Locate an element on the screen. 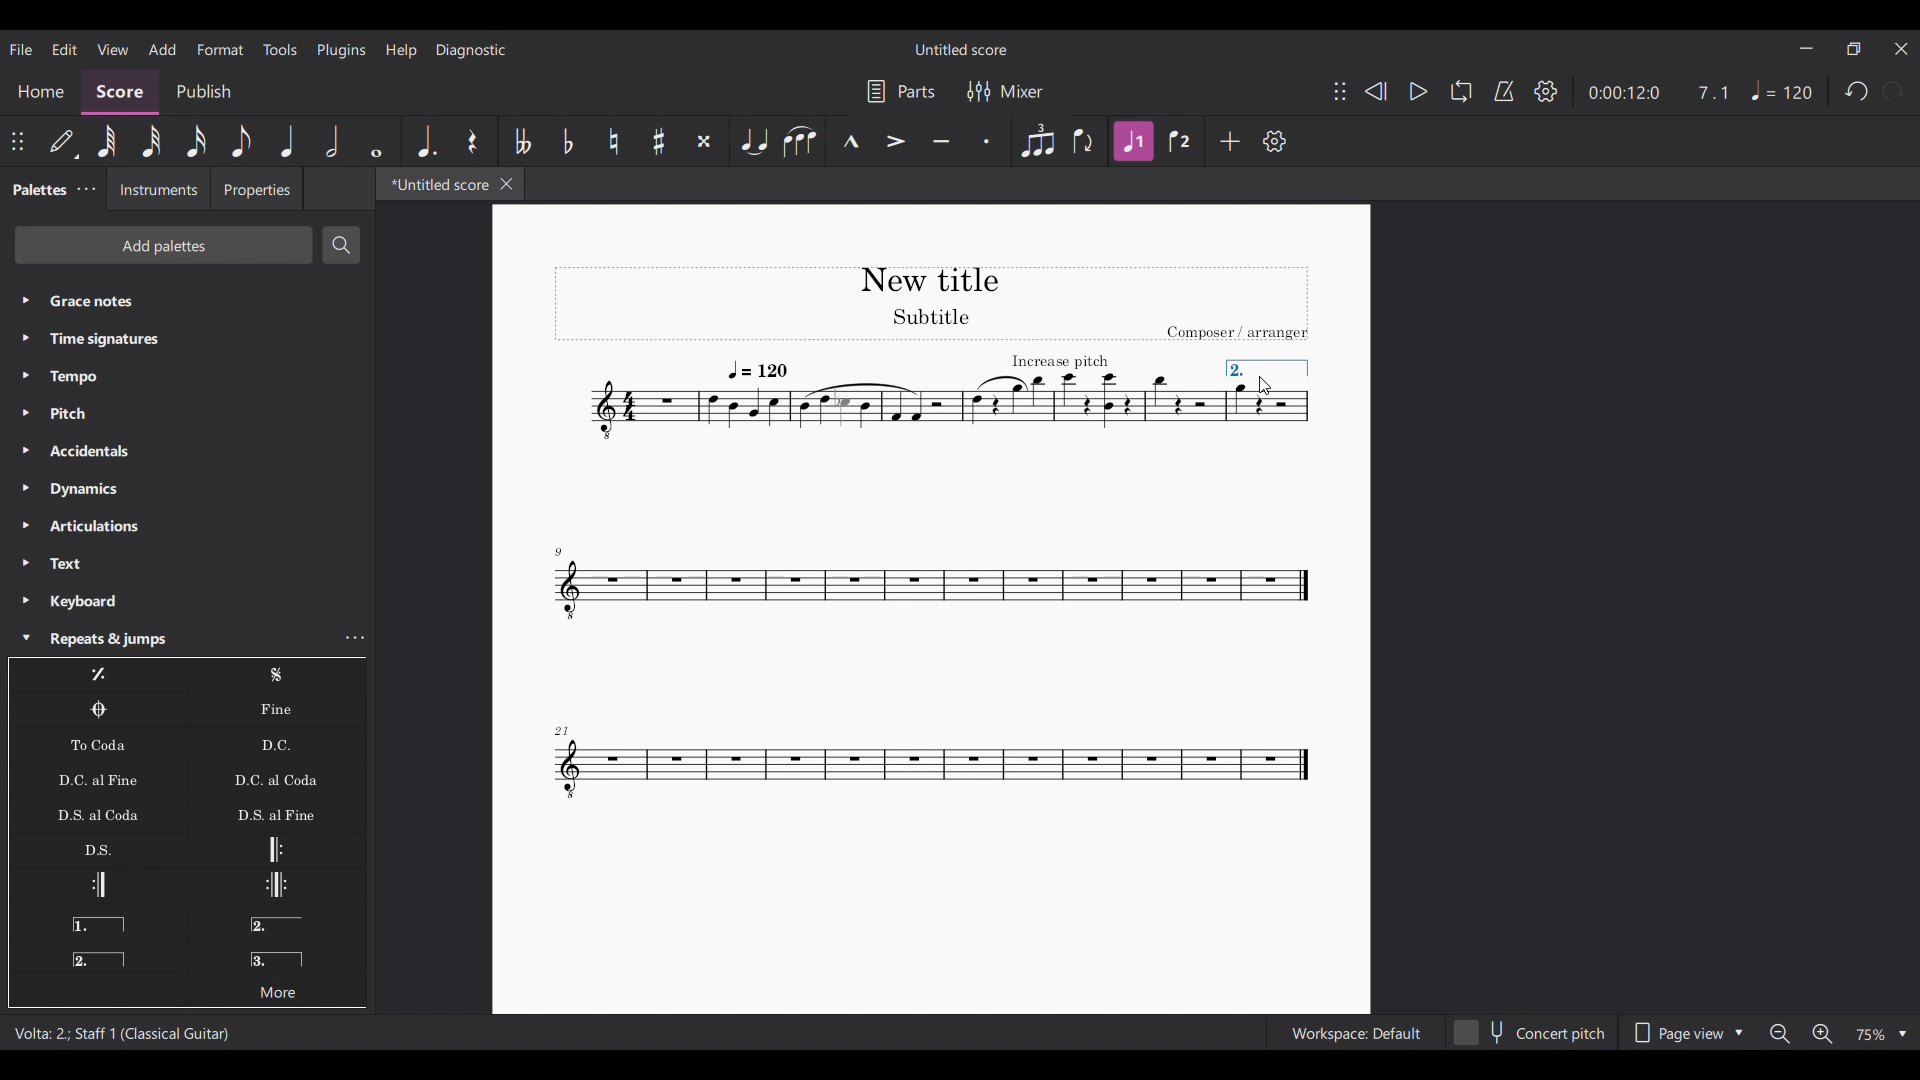  Palettes is located at coordinates (37, 190).